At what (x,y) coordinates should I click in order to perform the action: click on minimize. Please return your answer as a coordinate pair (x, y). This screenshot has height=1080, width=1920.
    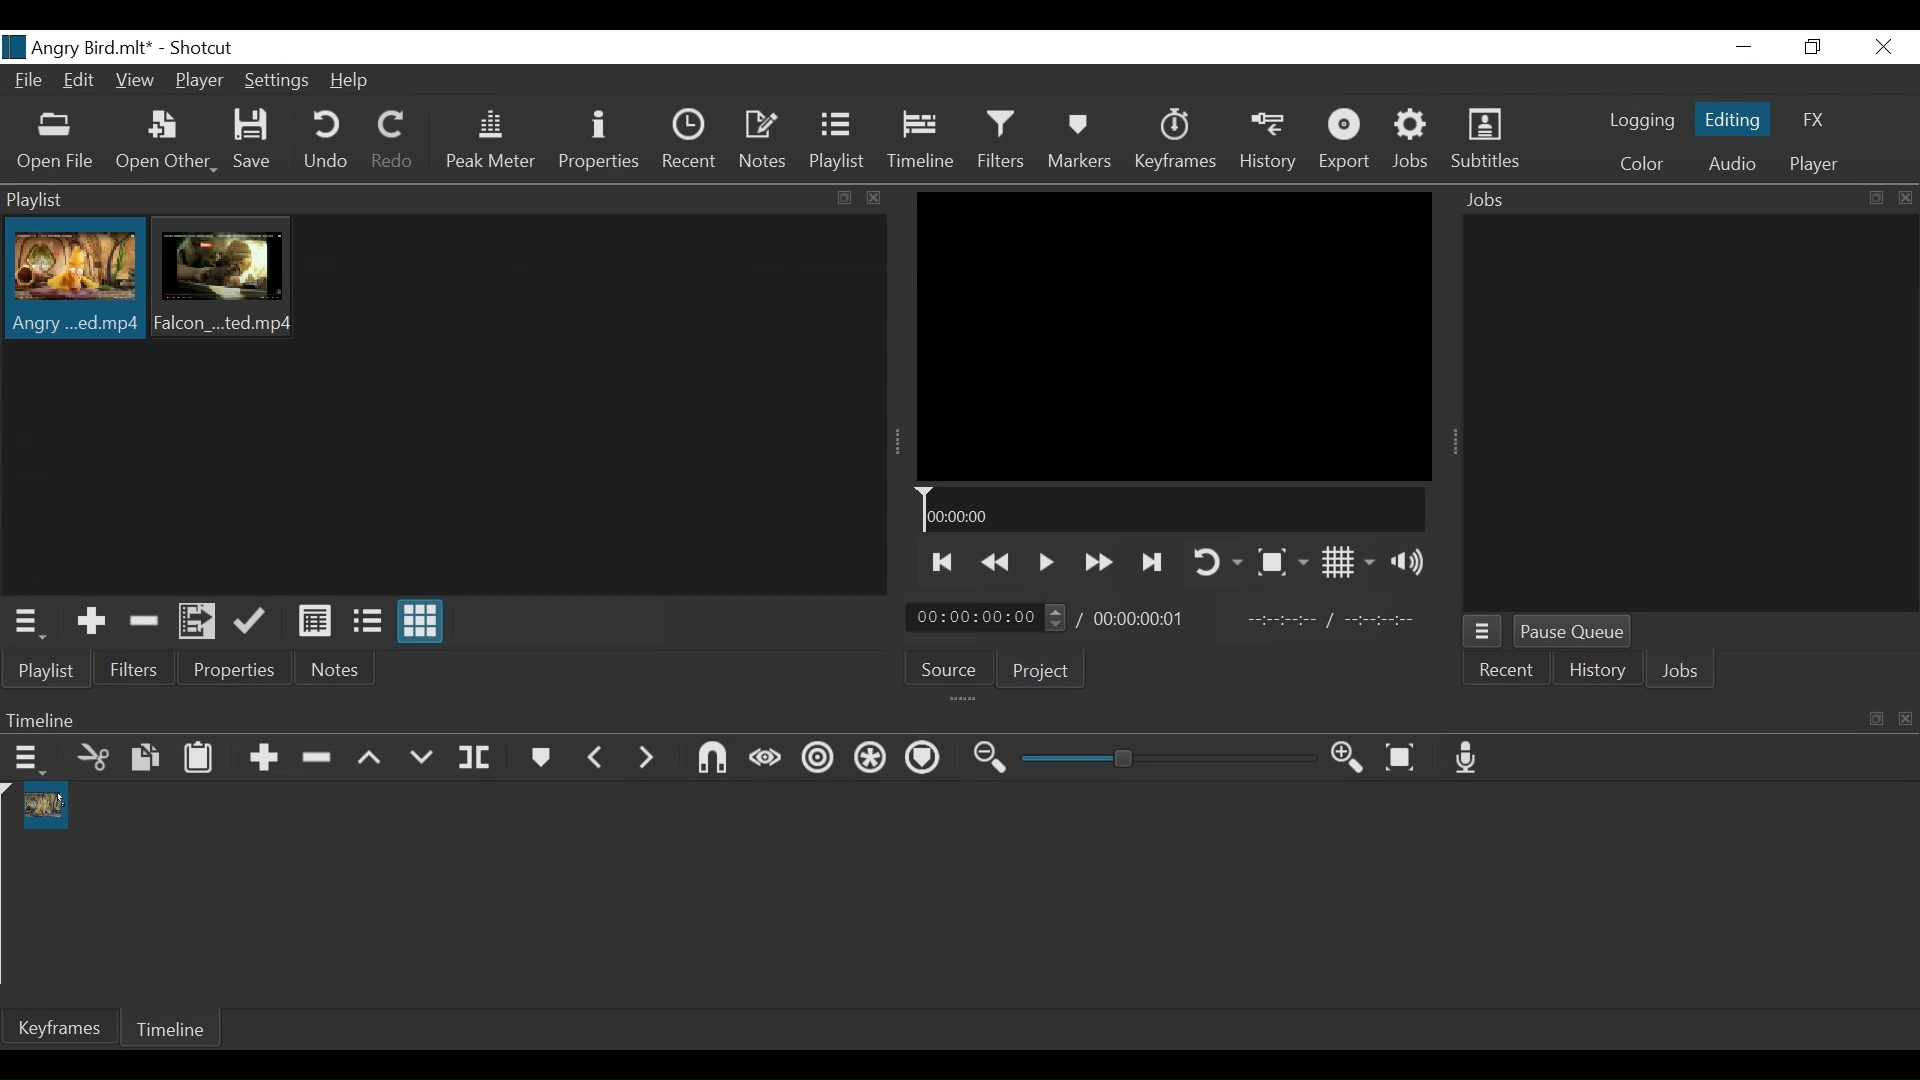
    Looking at the image, I should click on (1747, 46).